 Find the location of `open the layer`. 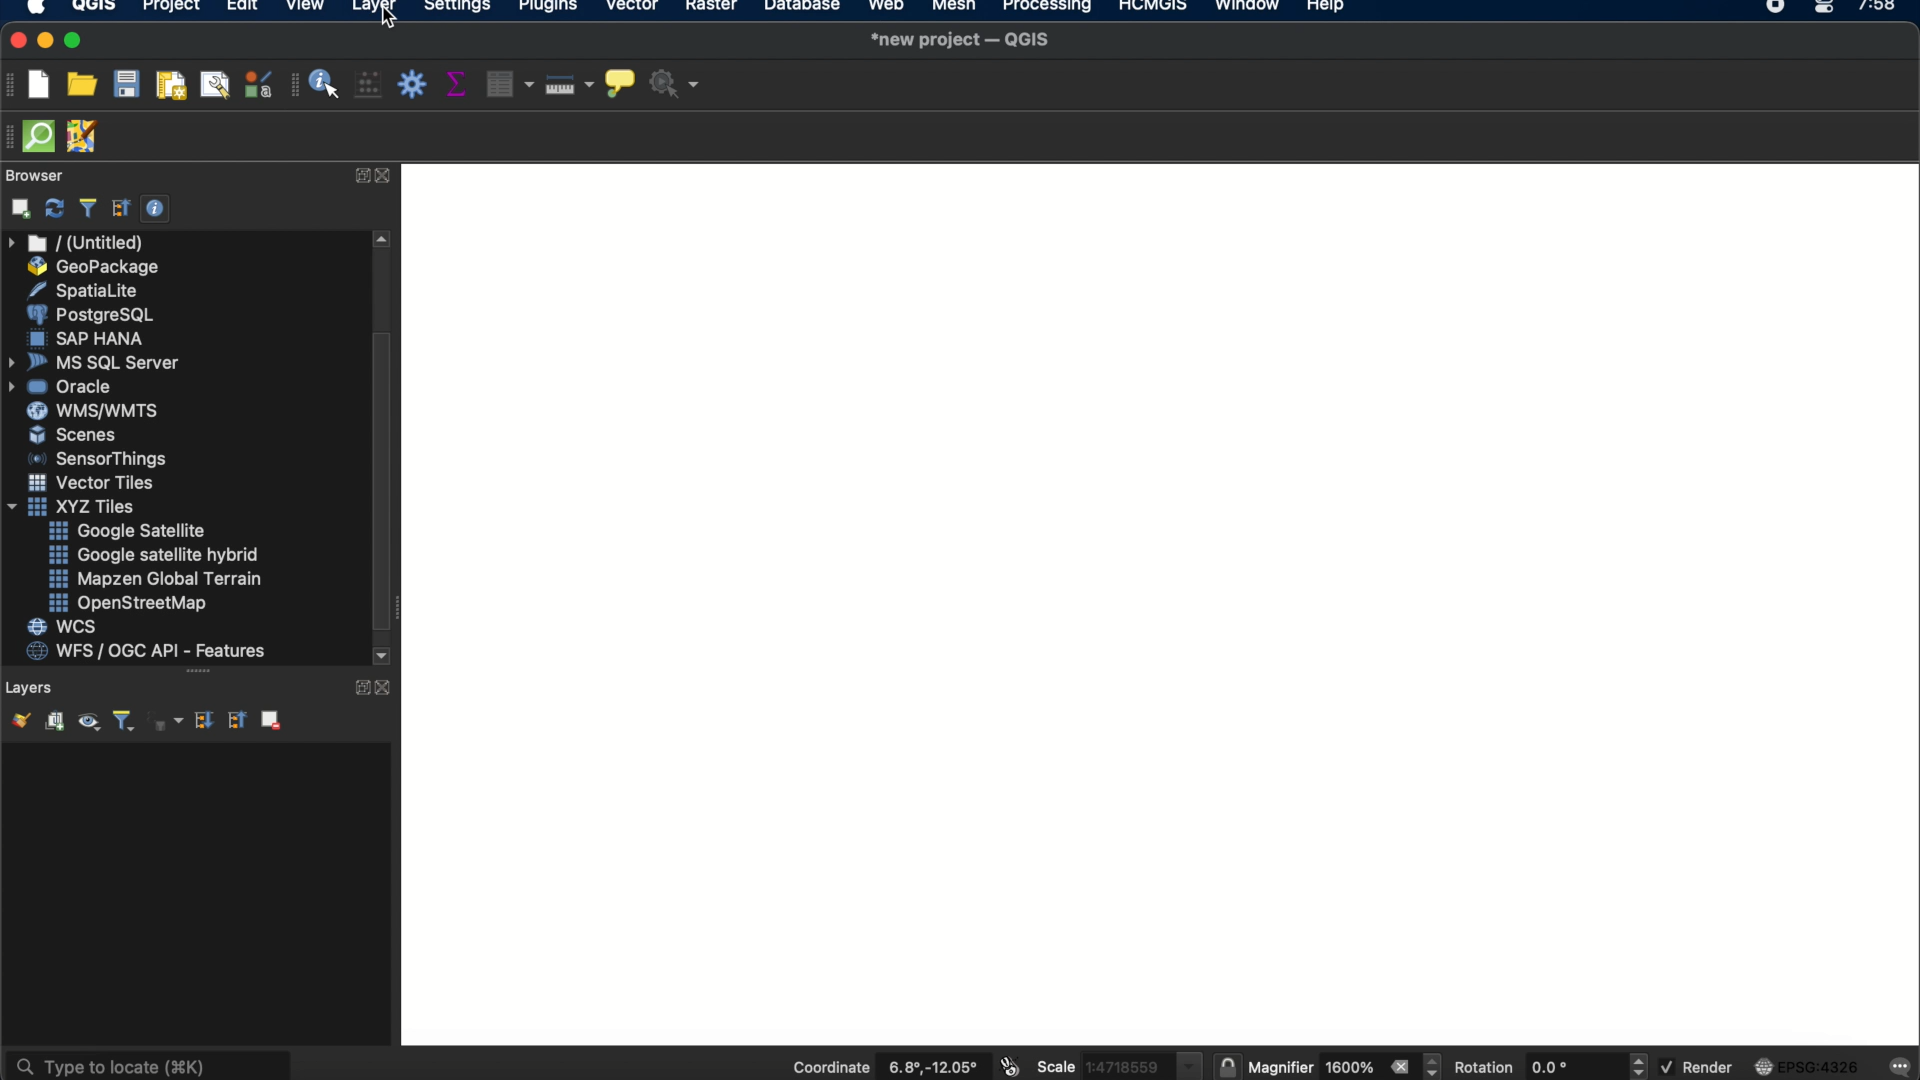

open the layer is located at coordinates (16, 720).